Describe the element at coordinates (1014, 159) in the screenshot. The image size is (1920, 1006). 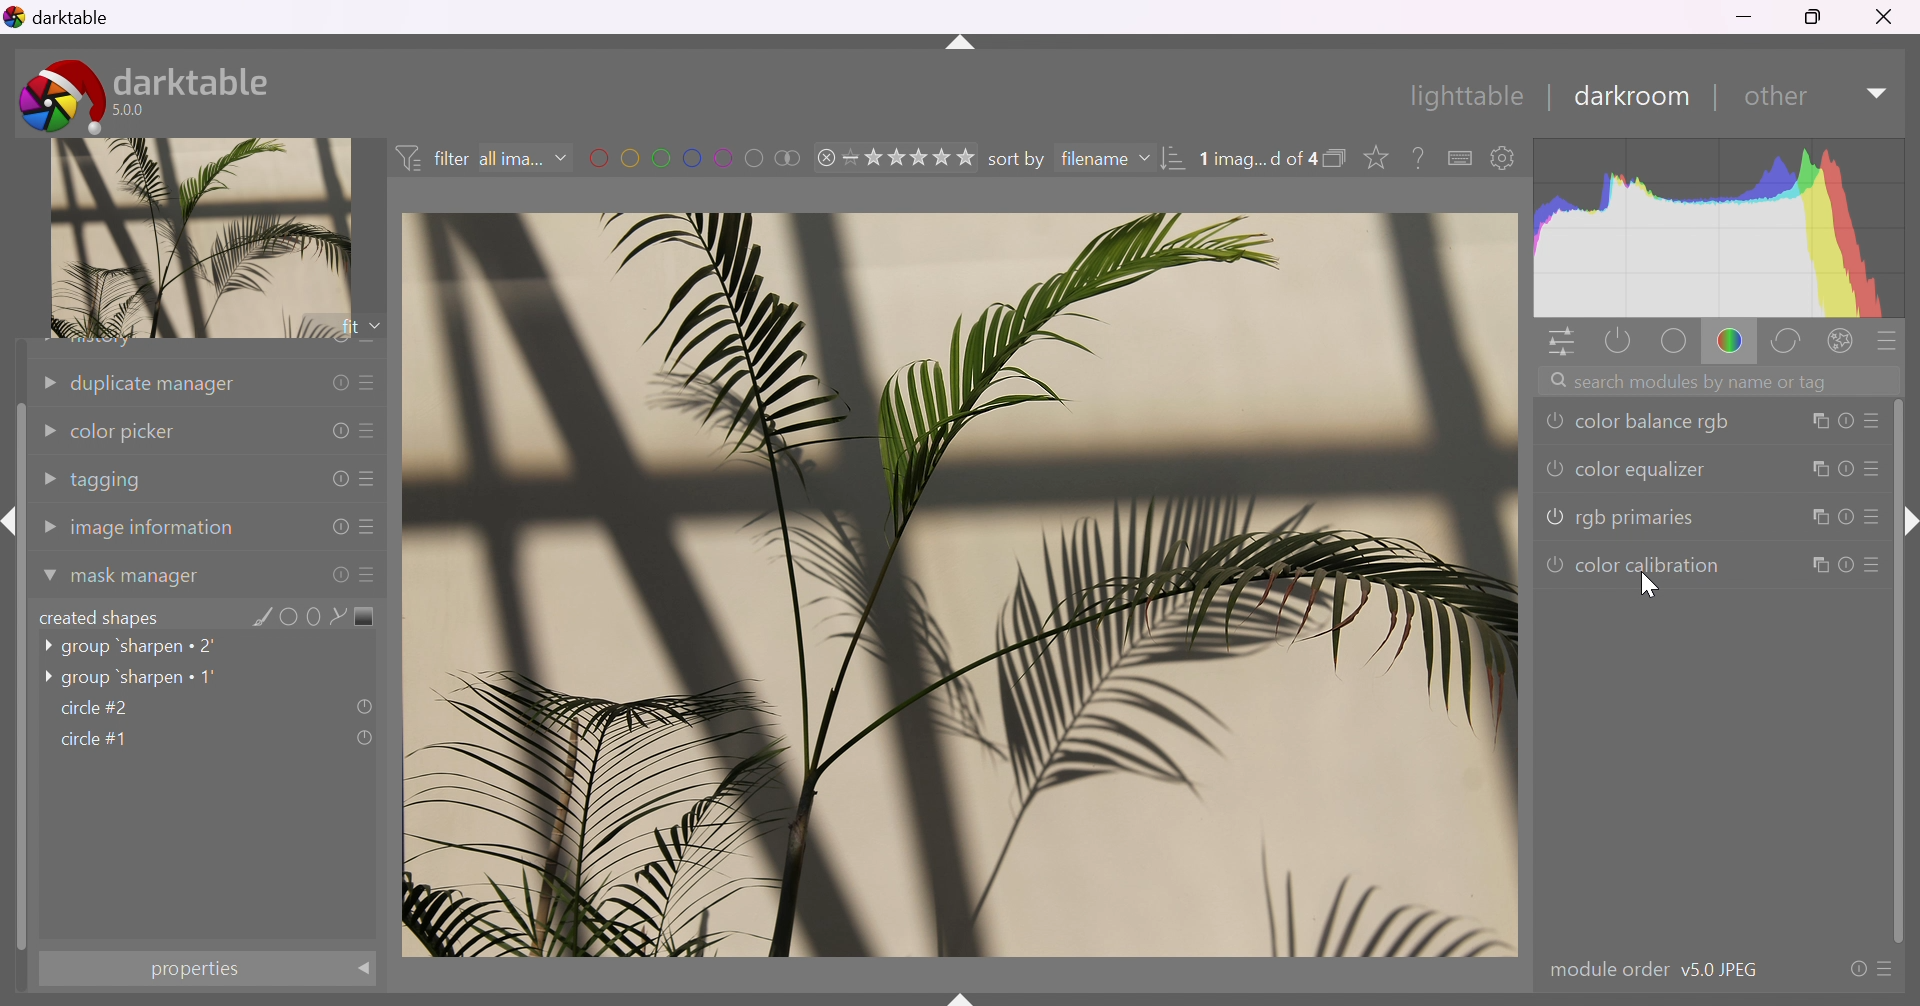
I see `sort by` at that location.